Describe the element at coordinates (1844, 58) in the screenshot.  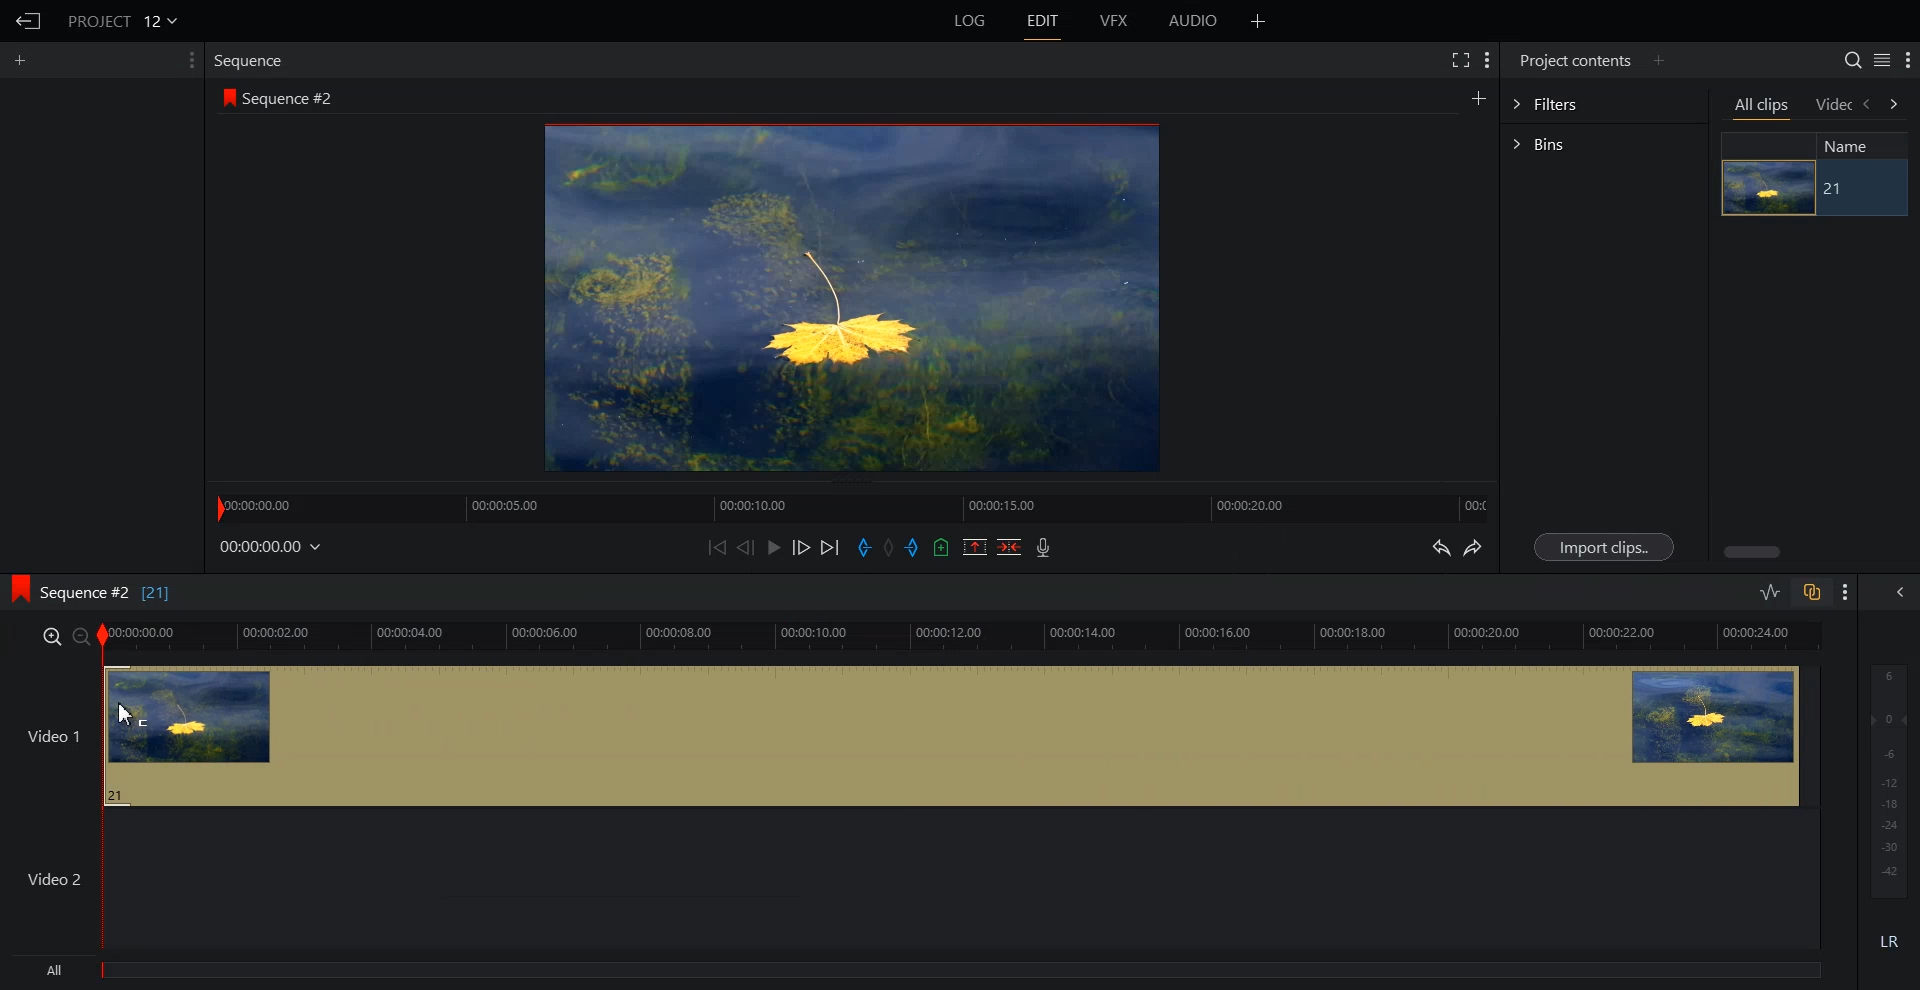
I see `Search` at that location.